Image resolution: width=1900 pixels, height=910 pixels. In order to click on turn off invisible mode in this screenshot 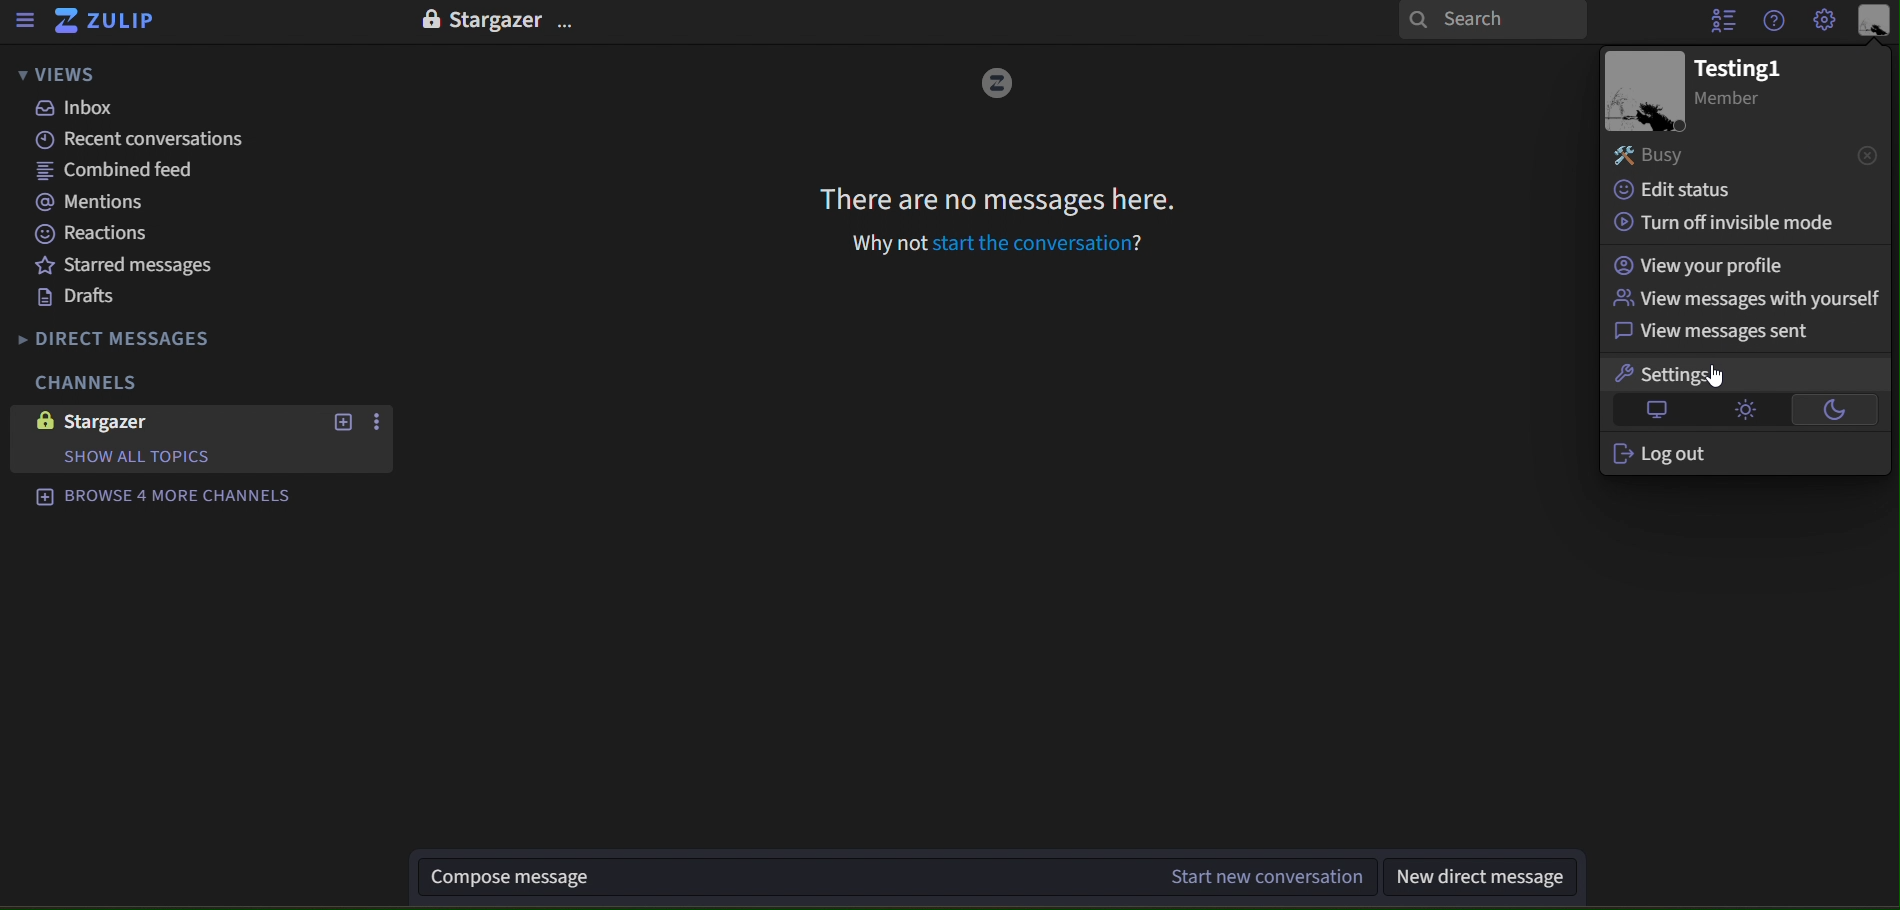, I will do `click(1701, 265)`.